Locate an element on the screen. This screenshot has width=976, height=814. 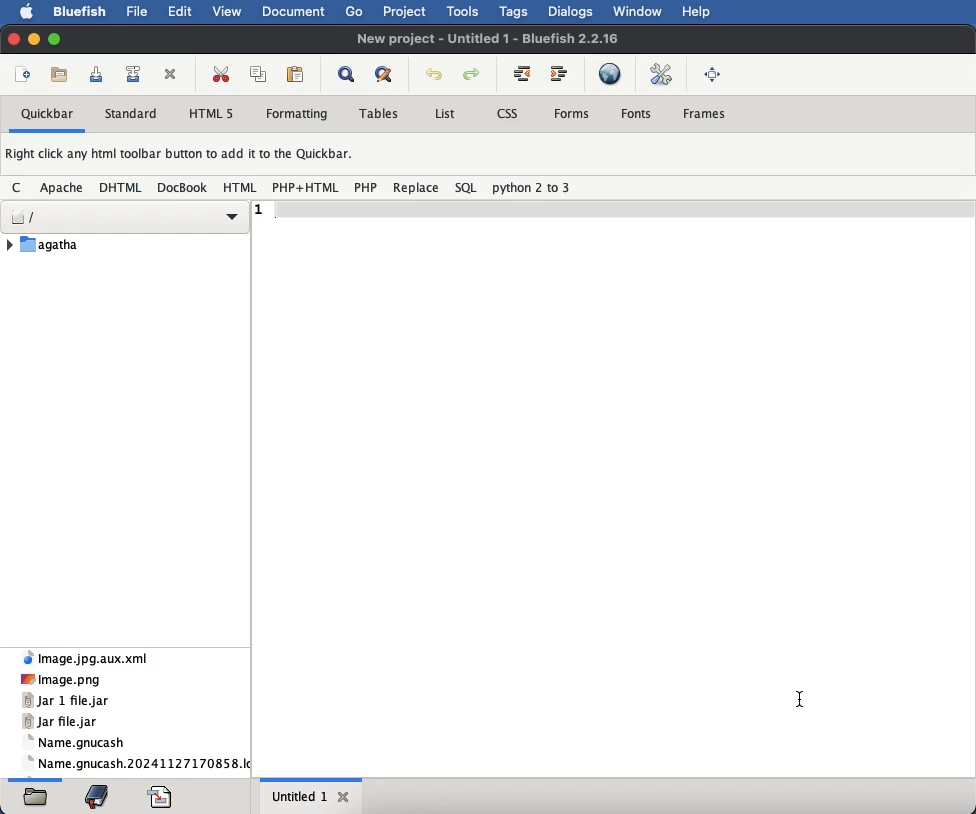
code is located at coordinates (162, 794).